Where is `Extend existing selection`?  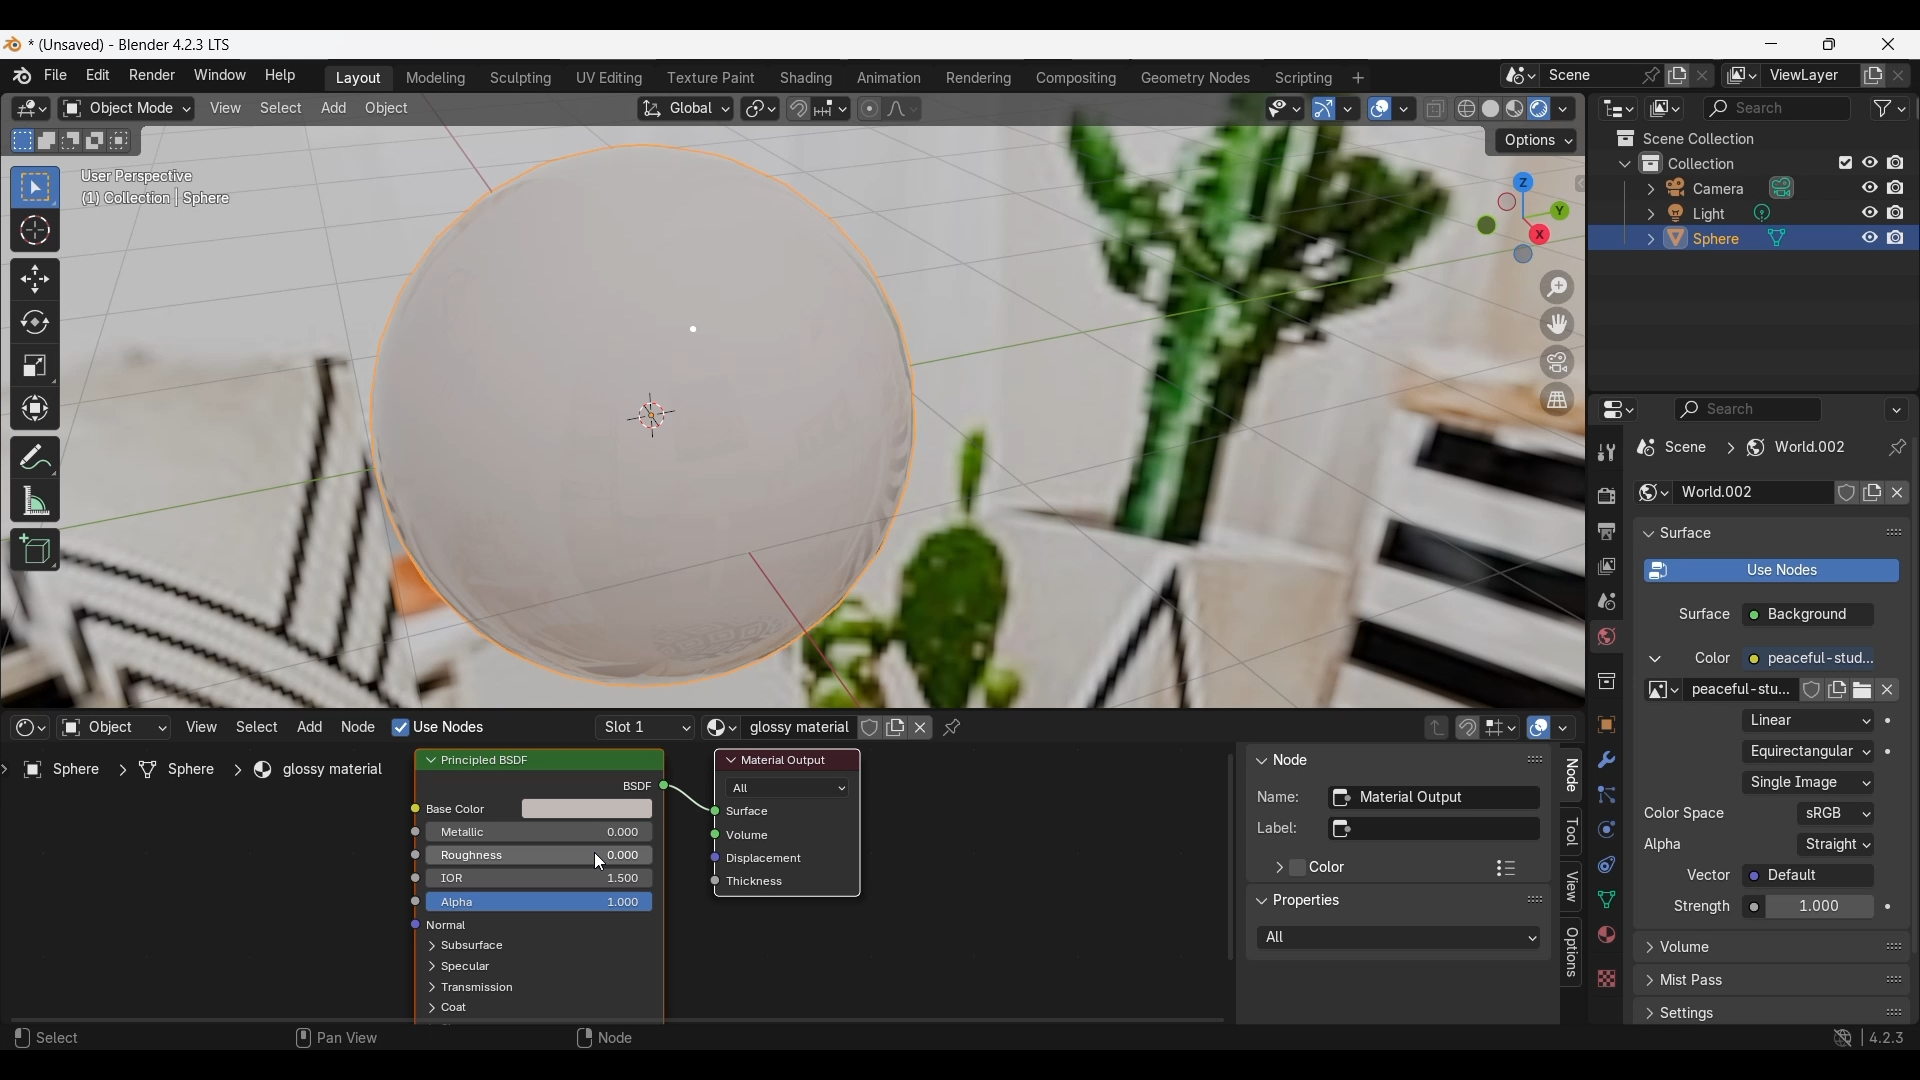 Extend existing selection is located at coordinates (46, 141).